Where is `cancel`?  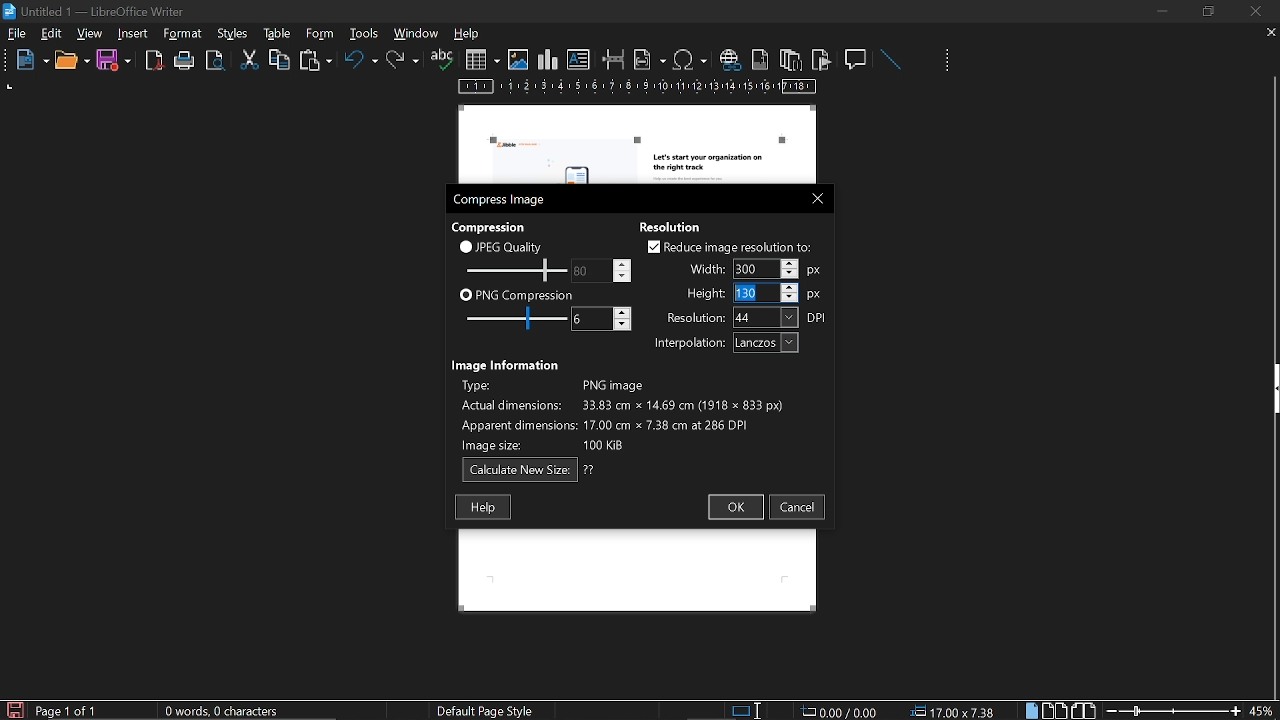 cancel is located at coordinates (798, 507).